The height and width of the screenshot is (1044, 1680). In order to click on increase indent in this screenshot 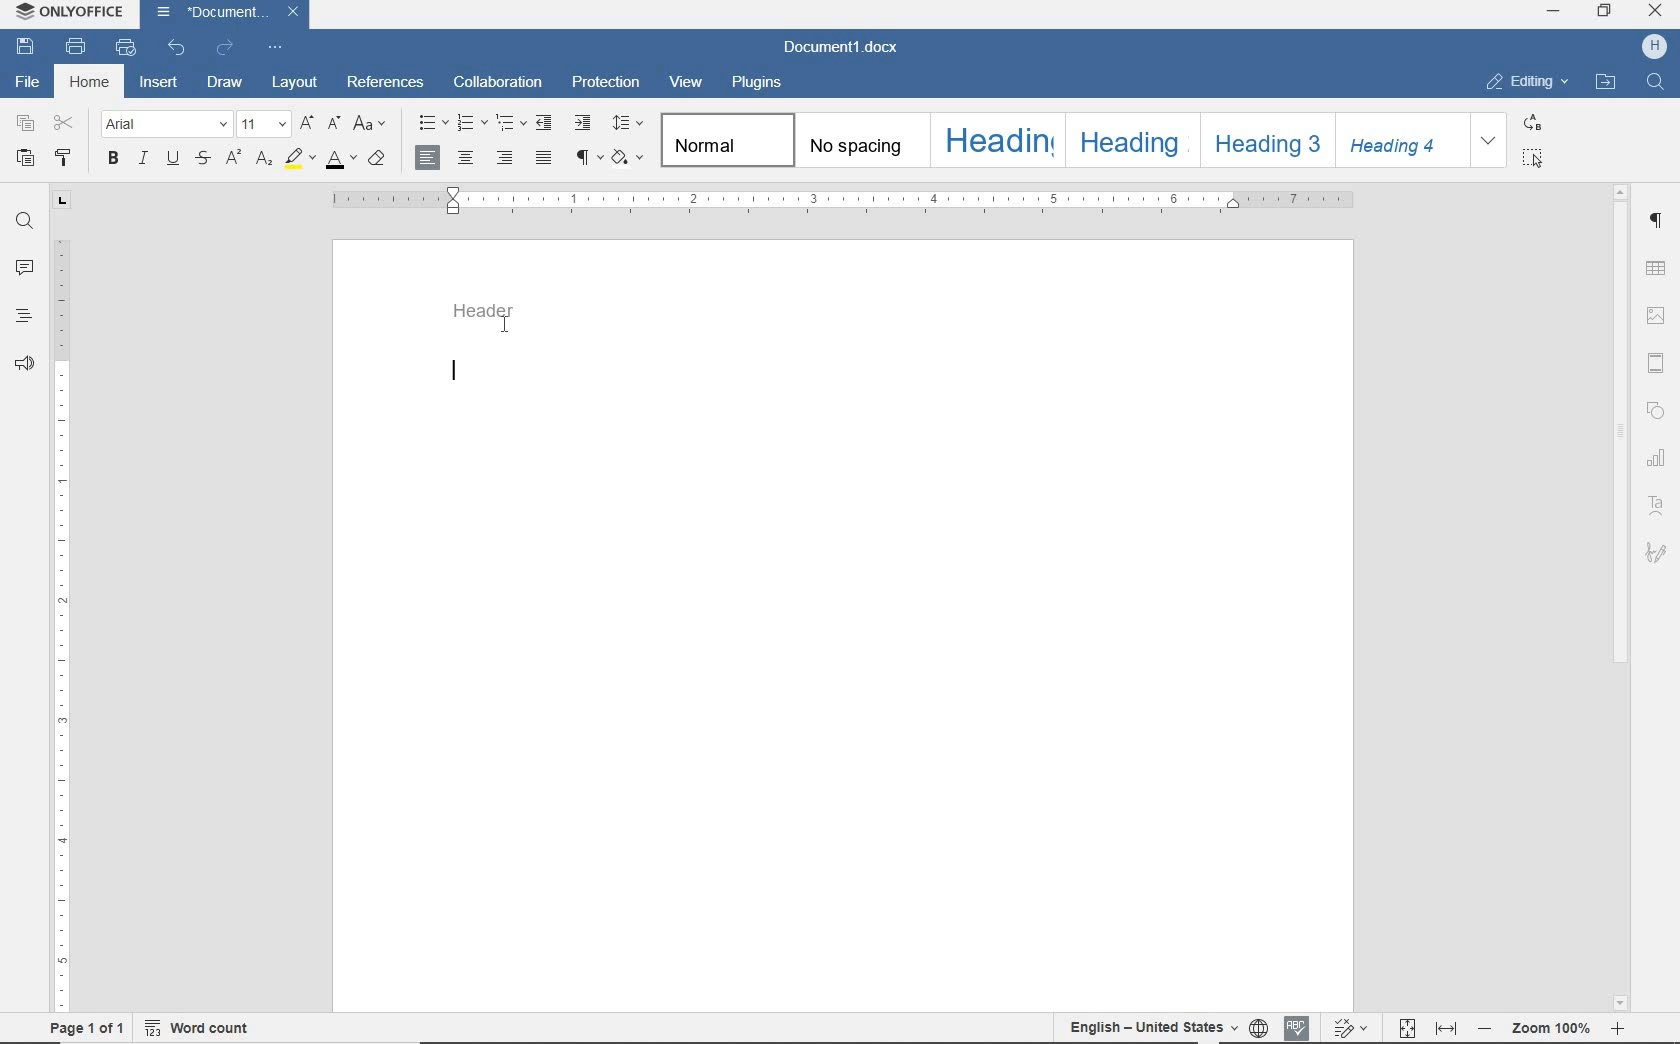, I will do `click(583, 122)`.